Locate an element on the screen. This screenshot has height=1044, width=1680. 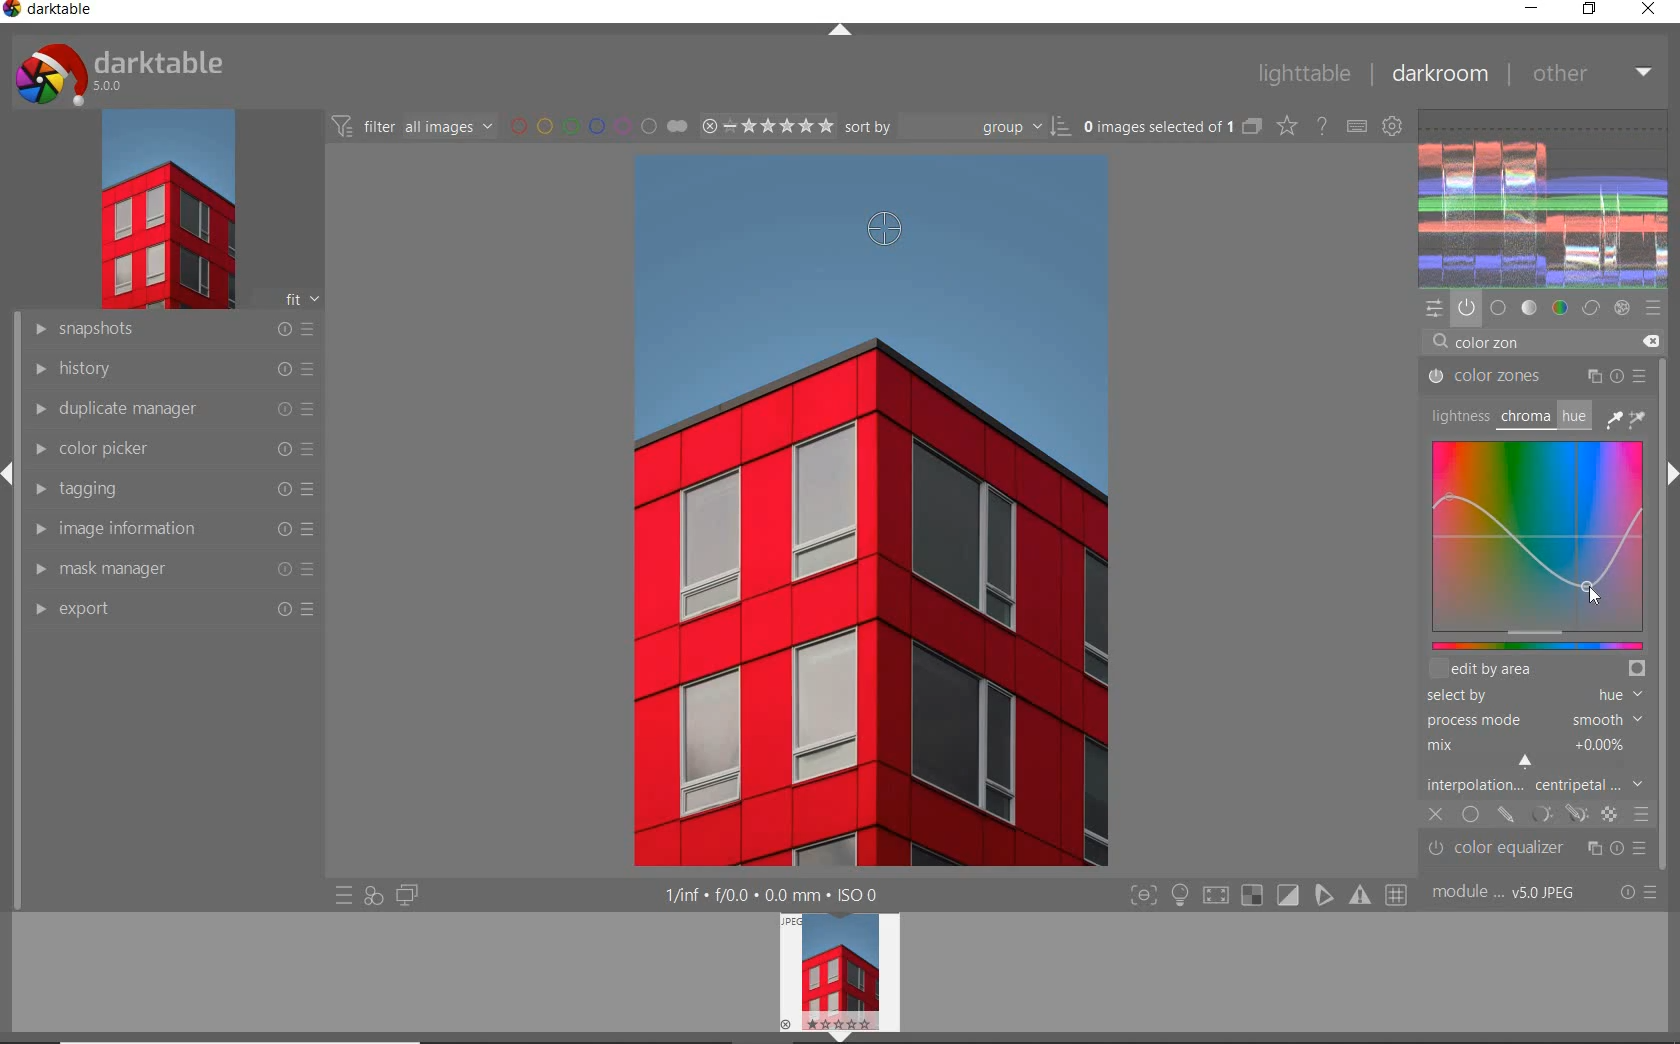
SELECTED BY is located at coordinates (1529, 697).